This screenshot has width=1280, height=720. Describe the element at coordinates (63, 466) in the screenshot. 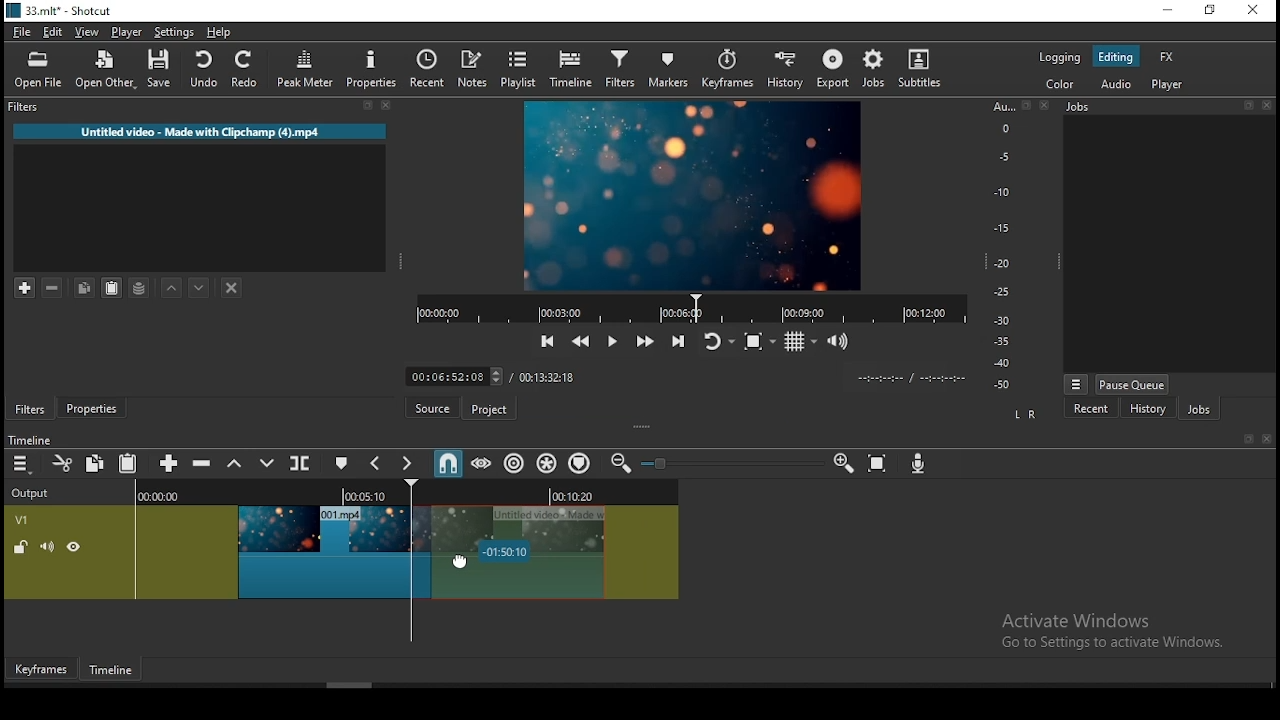

I see `cut` at that location.